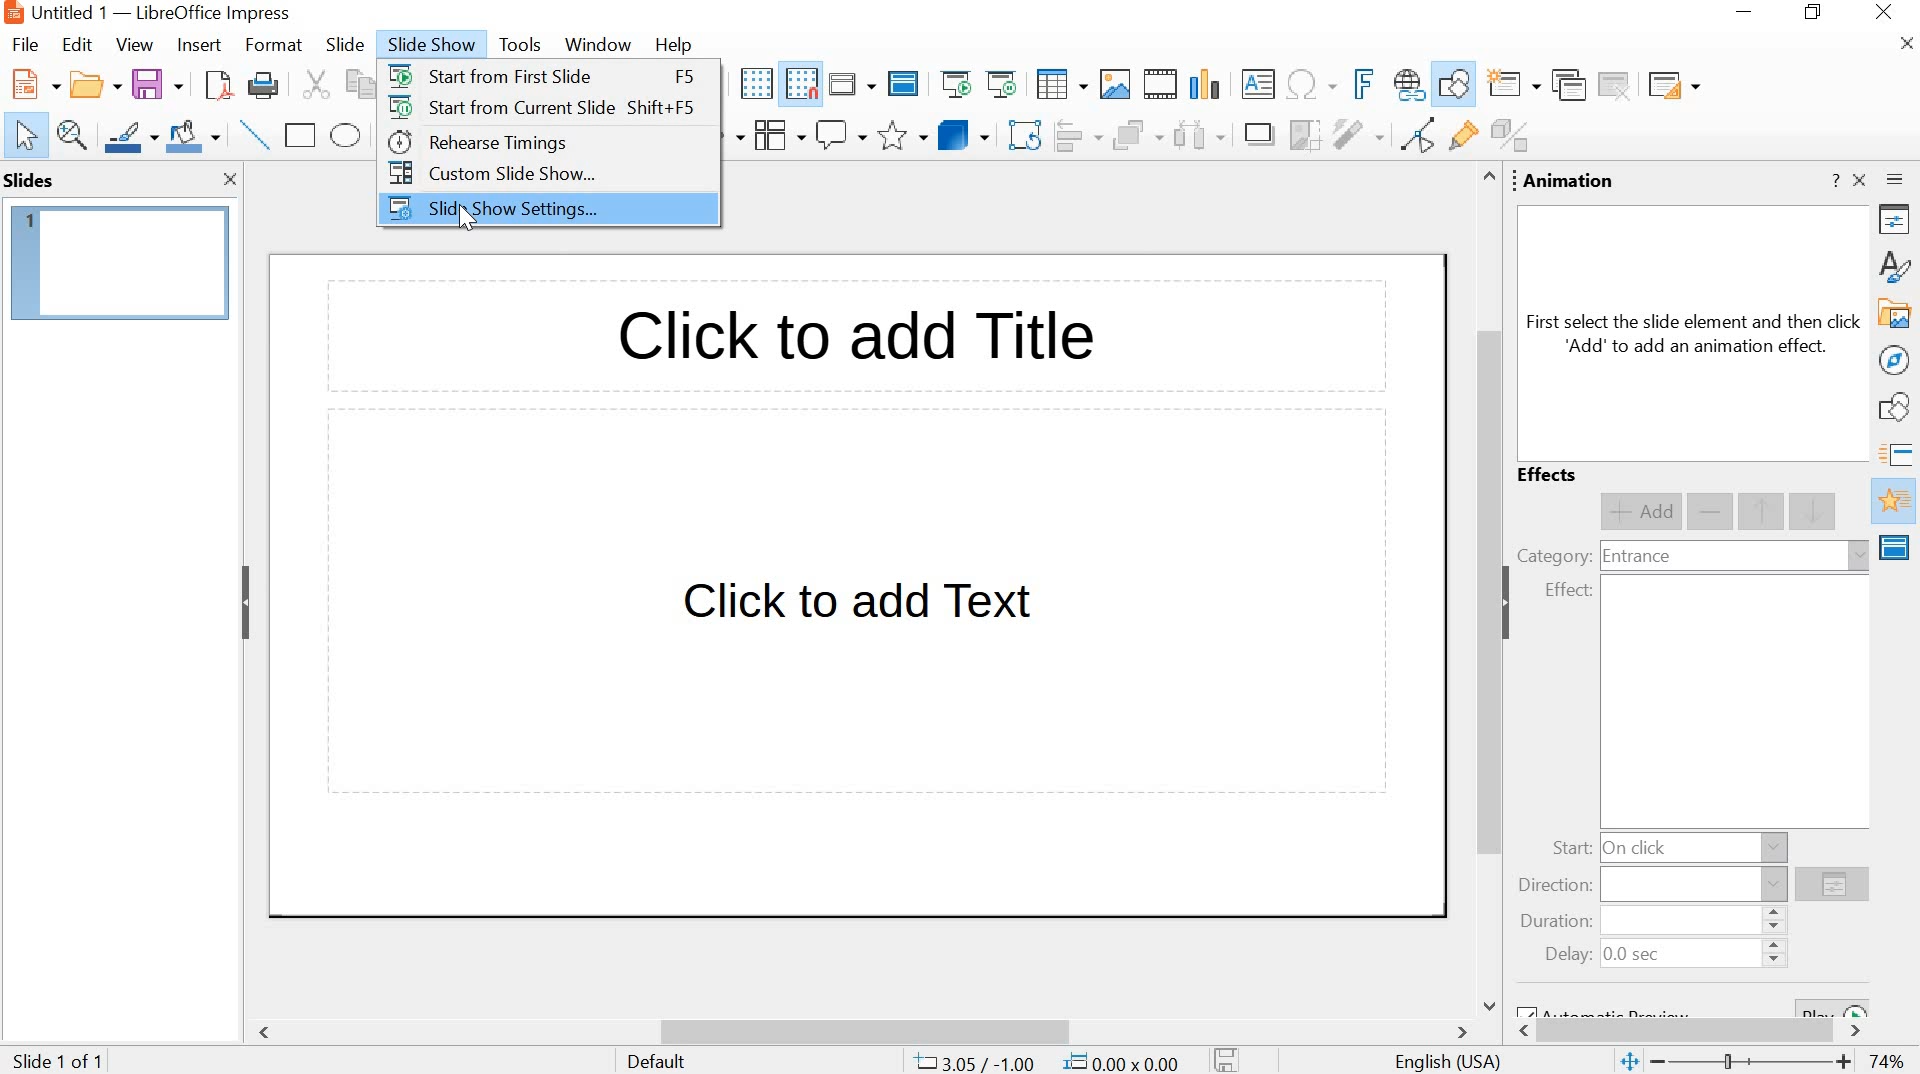  What do you see at coordinates (673, 45) in the screenshot?
I see `help menu` at bounding box center [673, 45].